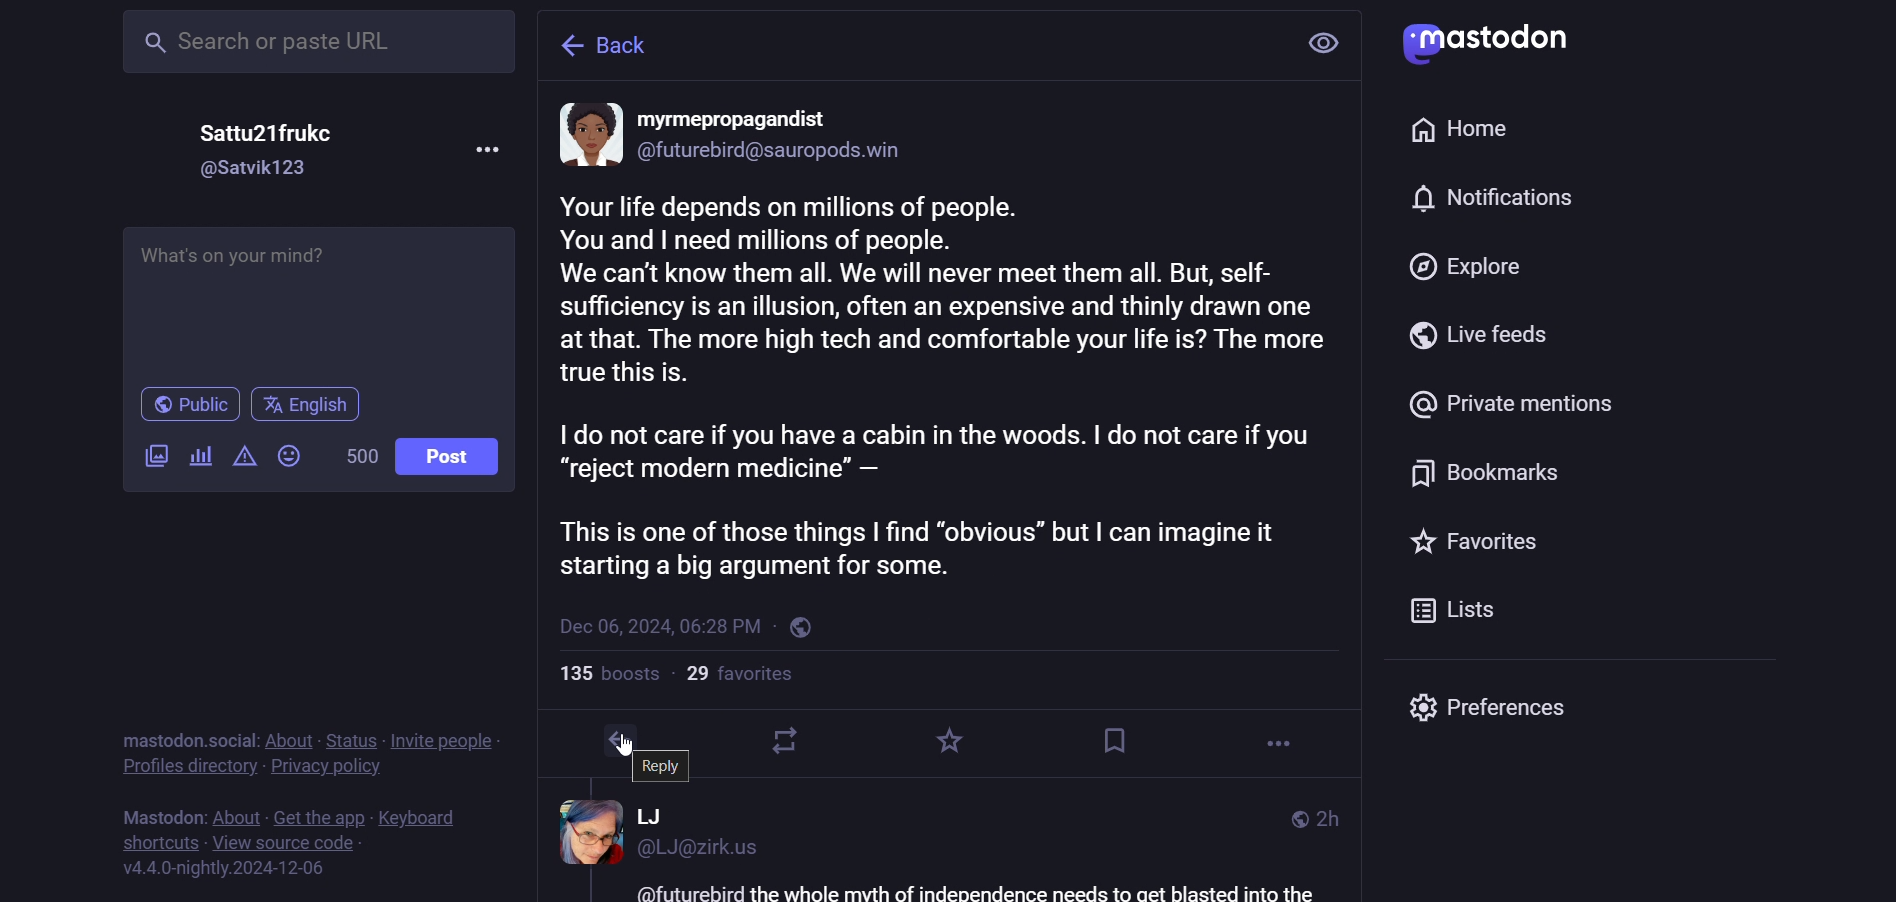 The height and width of the screenshot is (902, 1896). Describe the element at coordinates (744, 677) in the screenshot. I see `followers` at that location.